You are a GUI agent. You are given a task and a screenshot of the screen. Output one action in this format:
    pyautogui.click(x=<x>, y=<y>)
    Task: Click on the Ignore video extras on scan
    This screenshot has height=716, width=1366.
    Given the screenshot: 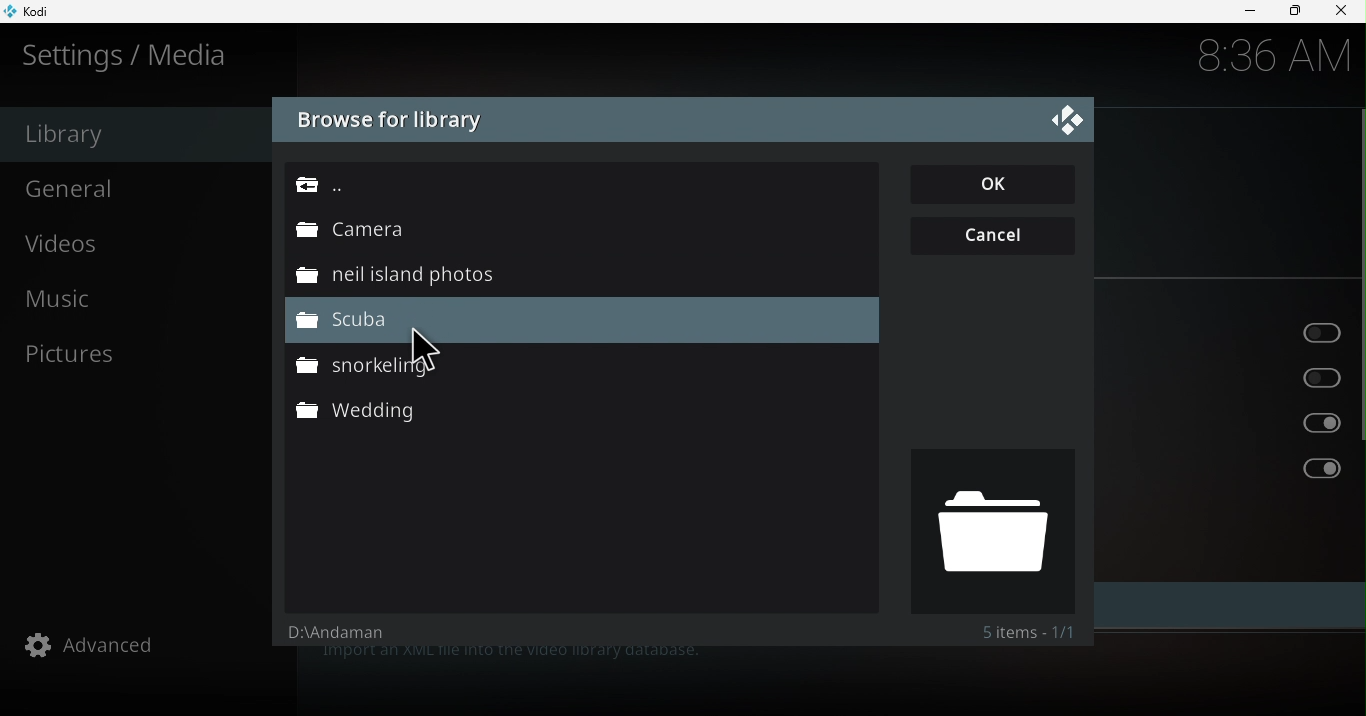 What is the action you would take?
    pyautogui.click(x=1229, y=469)
    